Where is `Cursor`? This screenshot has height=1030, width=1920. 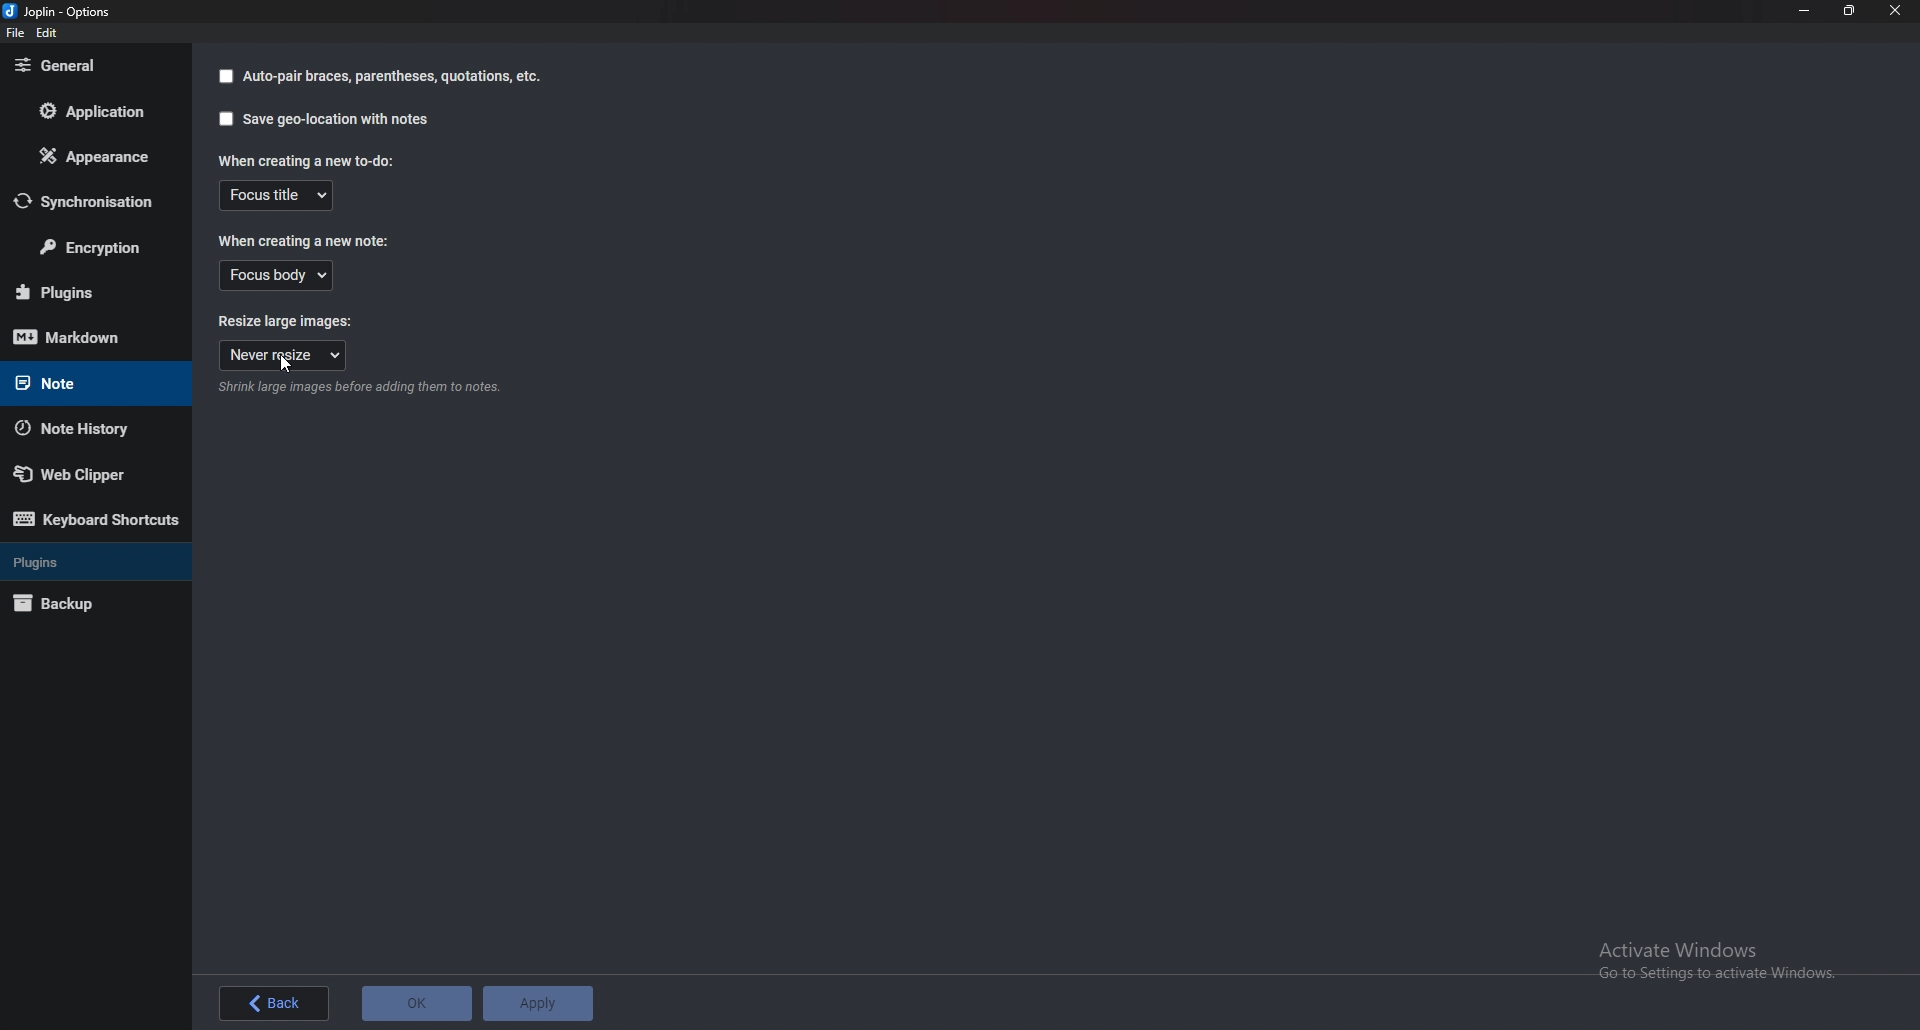 Cursor is located at coordinates (291, 364).